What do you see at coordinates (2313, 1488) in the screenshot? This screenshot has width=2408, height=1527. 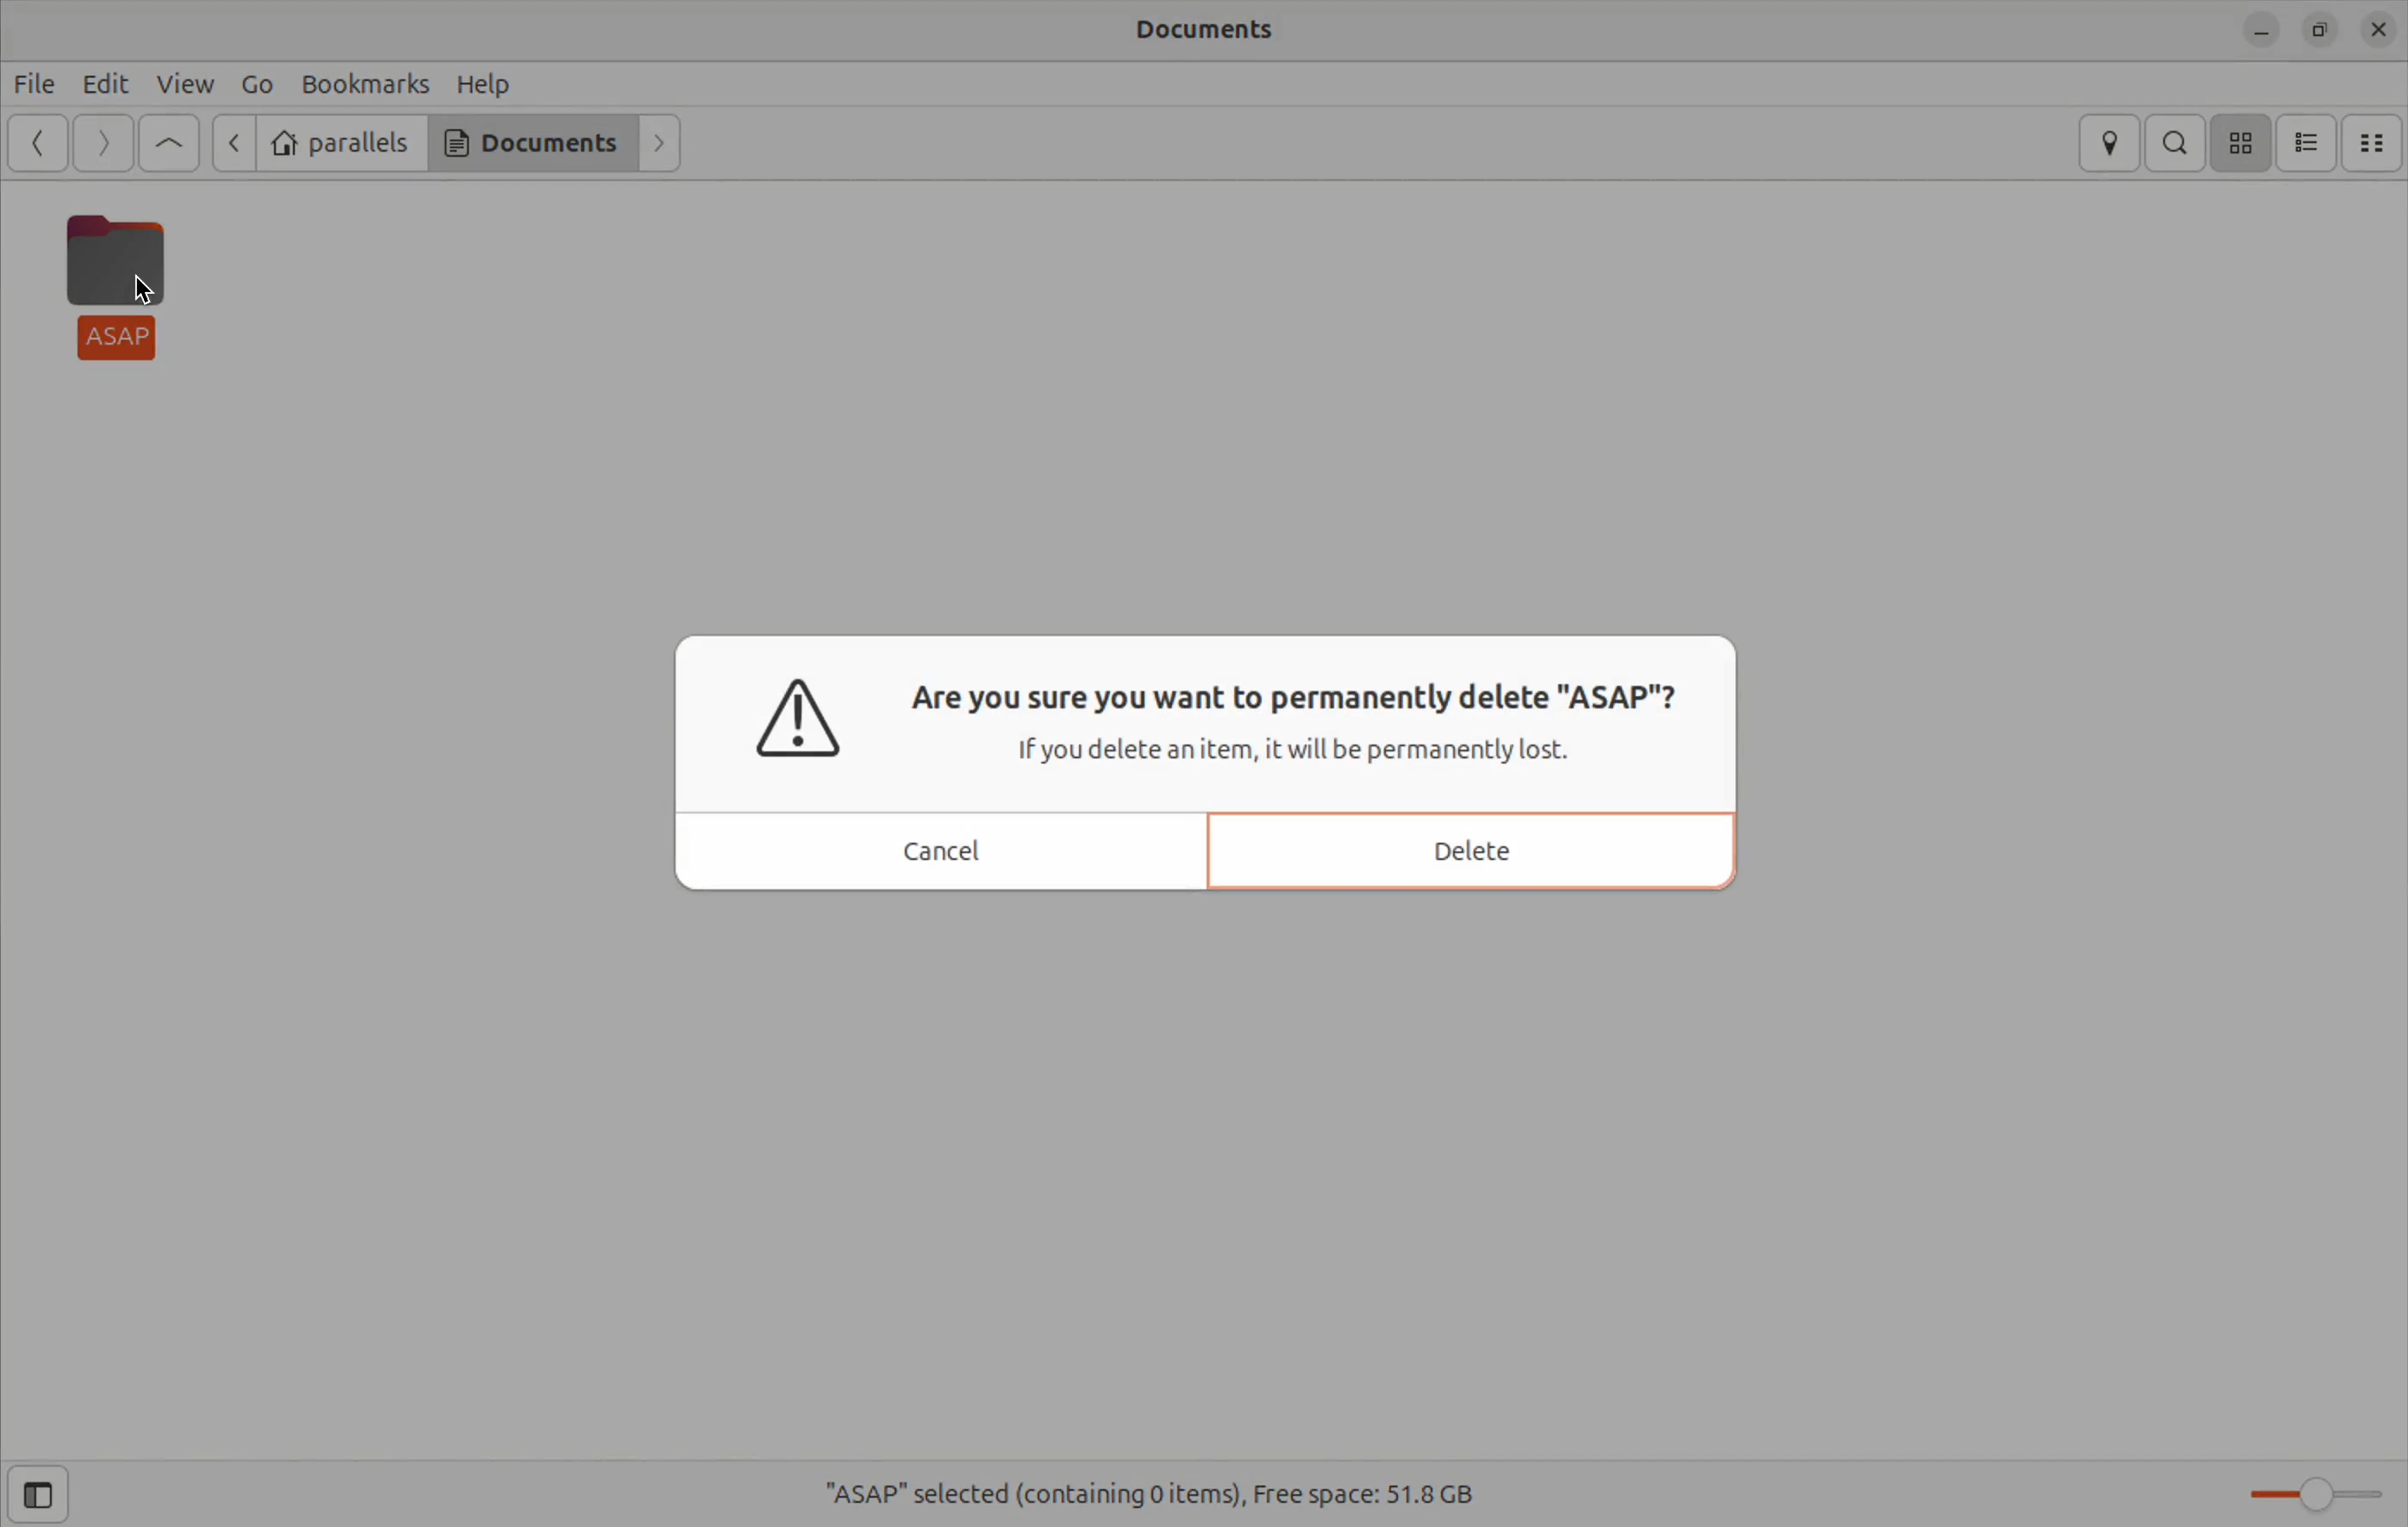 I see `Zoom` at bounding box center [2313, 1488].